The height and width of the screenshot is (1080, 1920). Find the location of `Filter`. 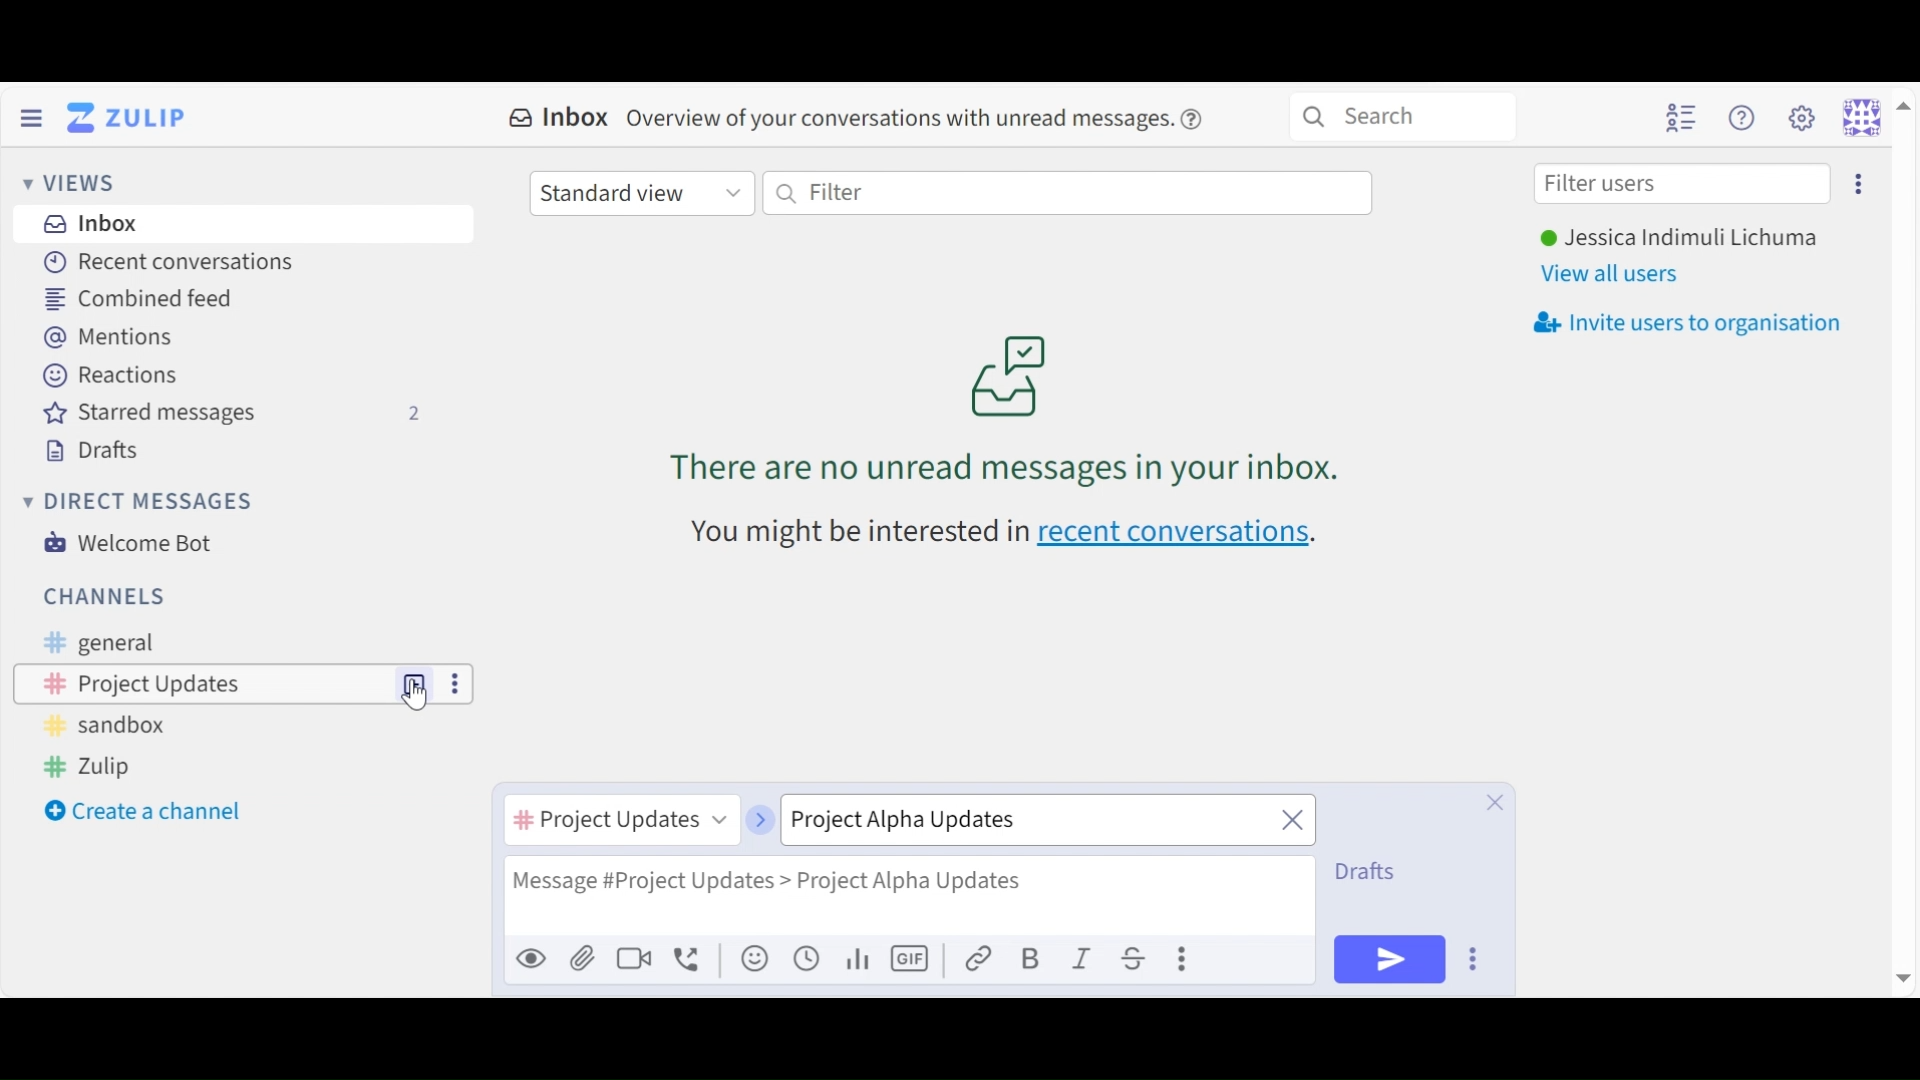

Filter is located at coordinates (1067, 193).